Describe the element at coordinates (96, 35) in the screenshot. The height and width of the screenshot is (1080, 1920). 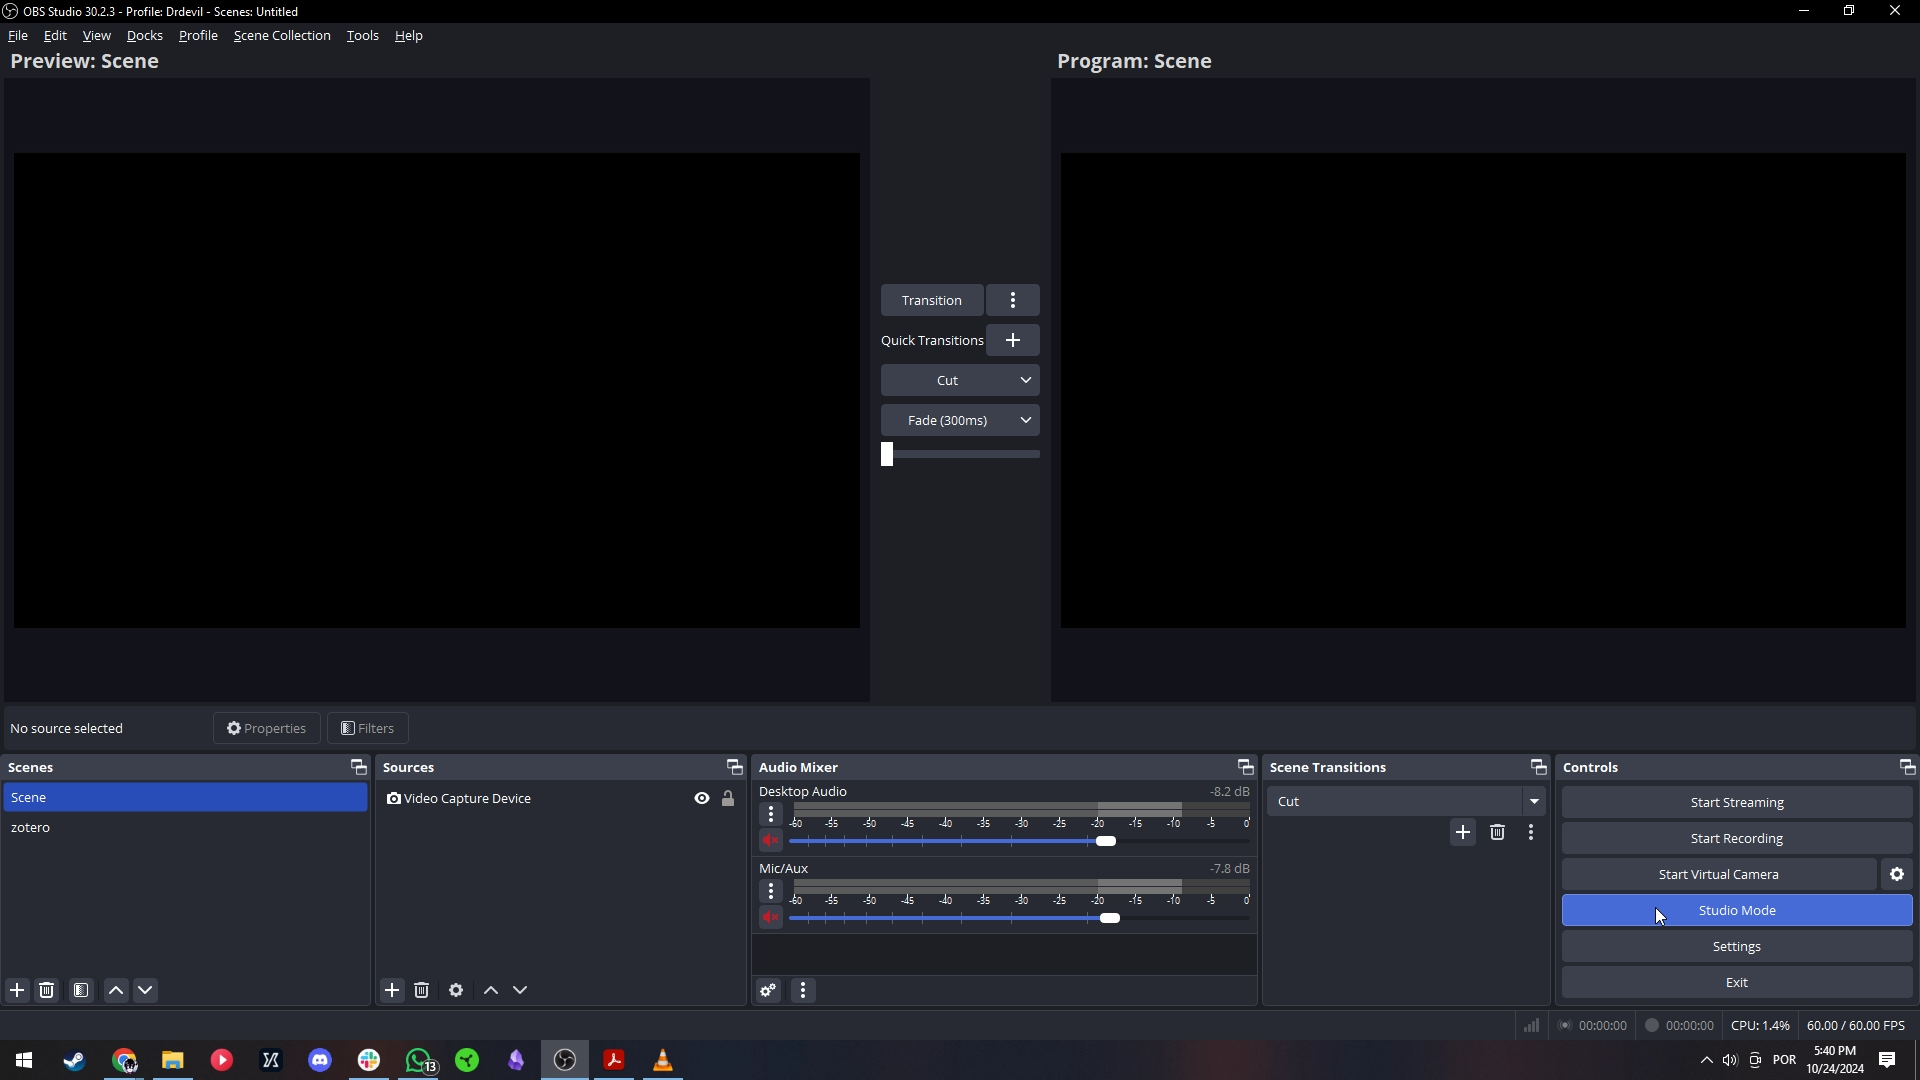
I see `View` at that location.